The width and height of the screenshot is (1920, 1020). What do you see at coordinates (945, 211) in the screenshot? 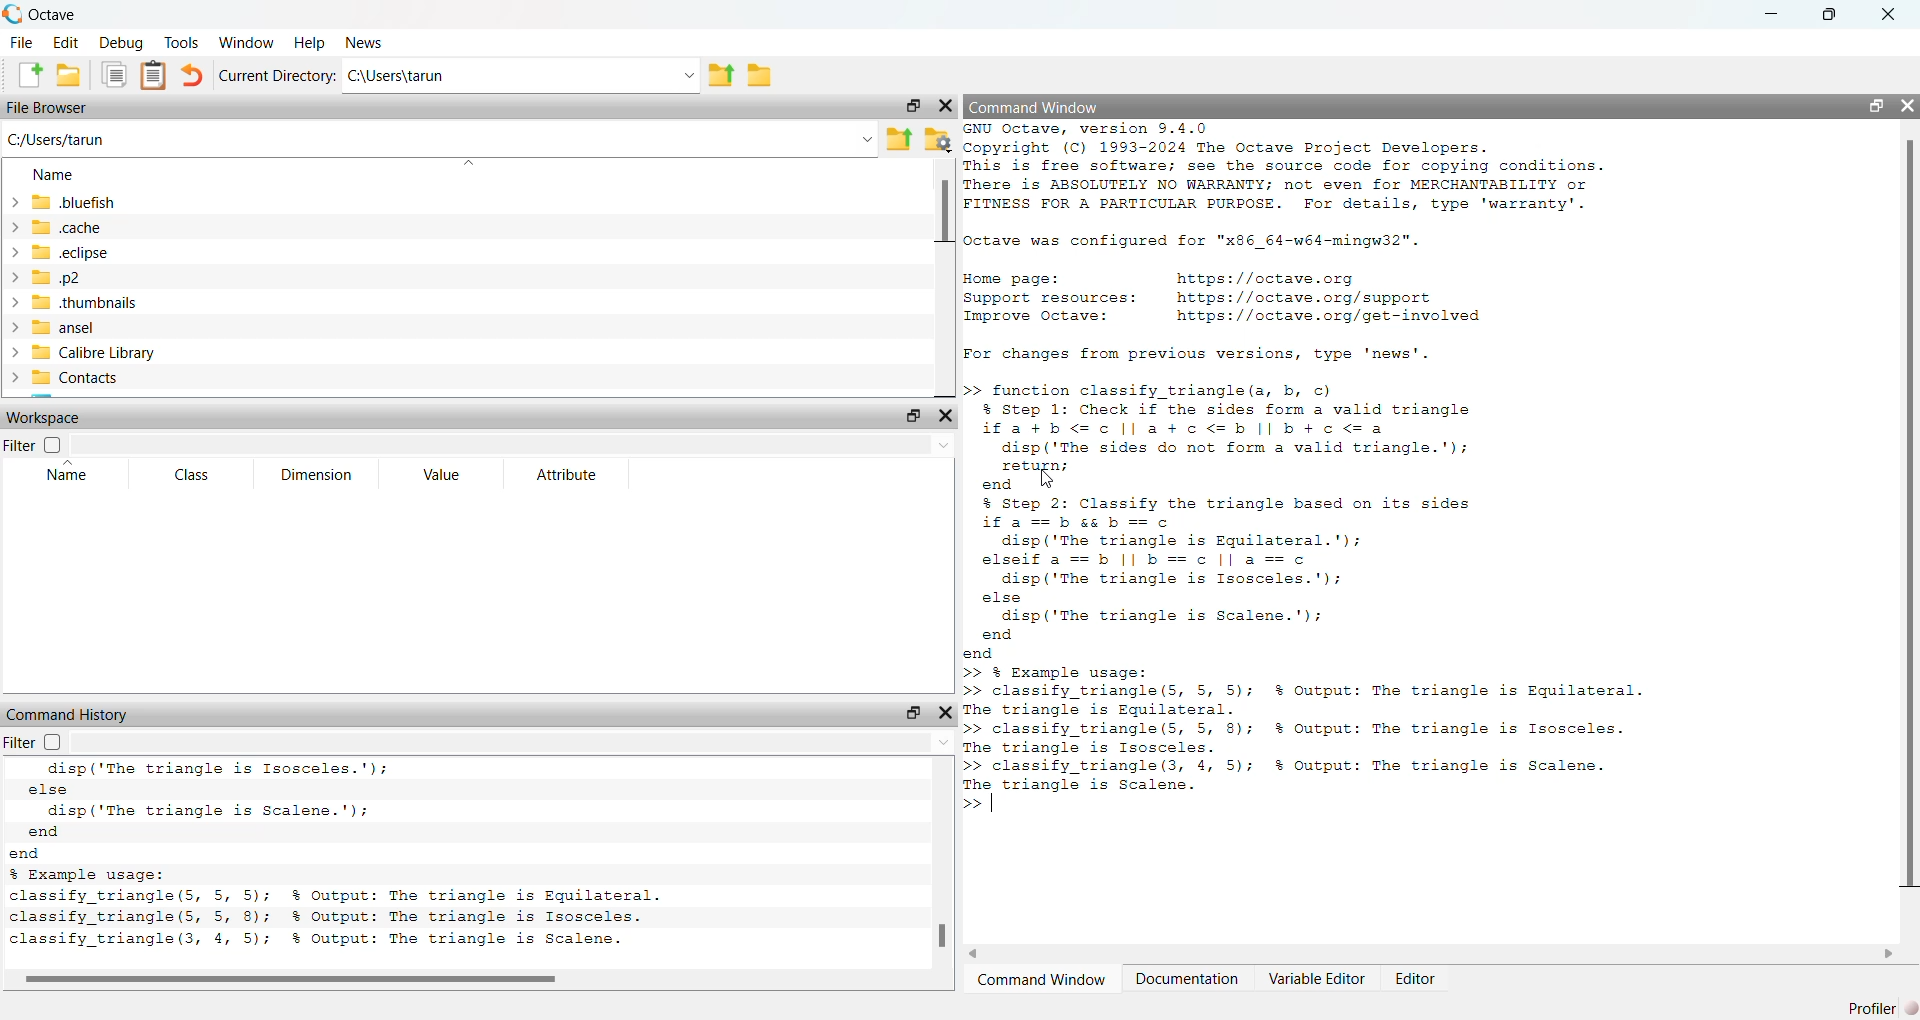
I see `scrollbar` at bounding box center [945, 211].